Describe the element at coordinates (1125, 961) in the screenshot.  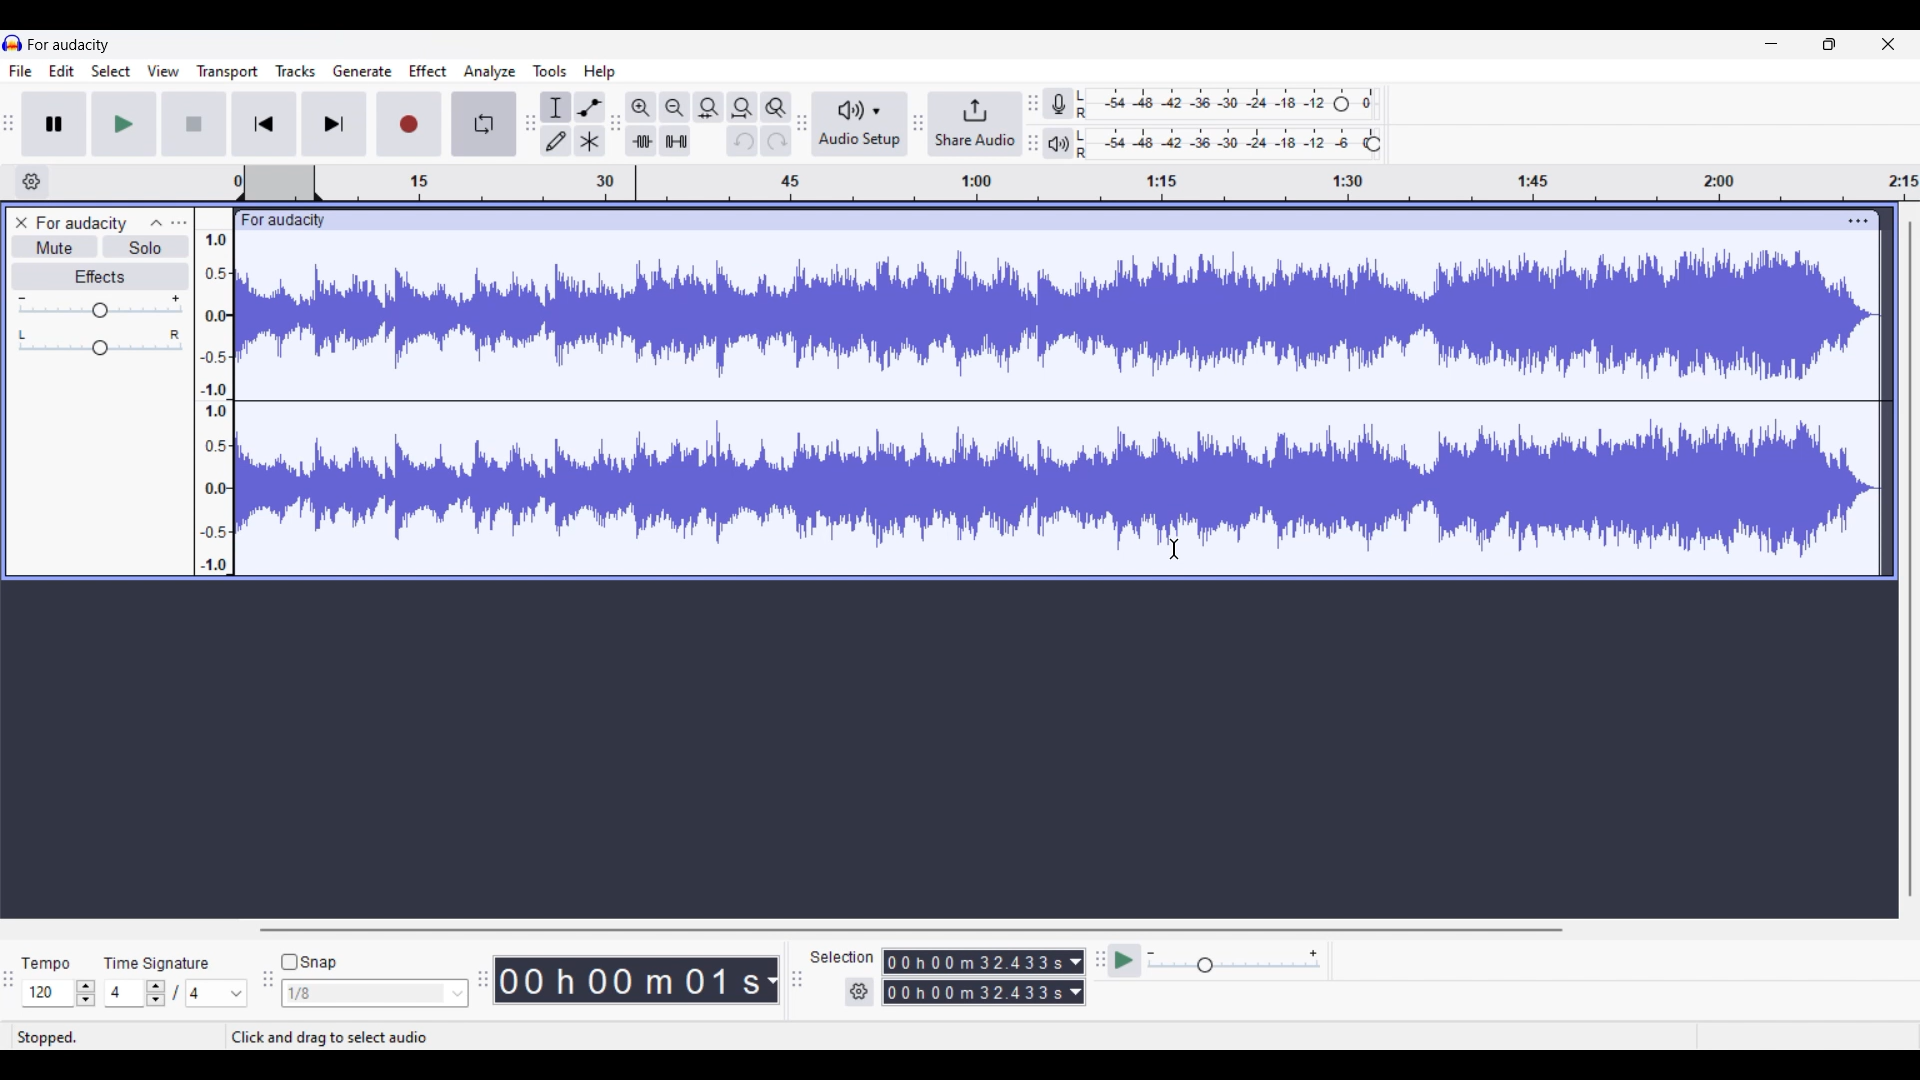
I see `Play at speed/Play at speed once` at that location.